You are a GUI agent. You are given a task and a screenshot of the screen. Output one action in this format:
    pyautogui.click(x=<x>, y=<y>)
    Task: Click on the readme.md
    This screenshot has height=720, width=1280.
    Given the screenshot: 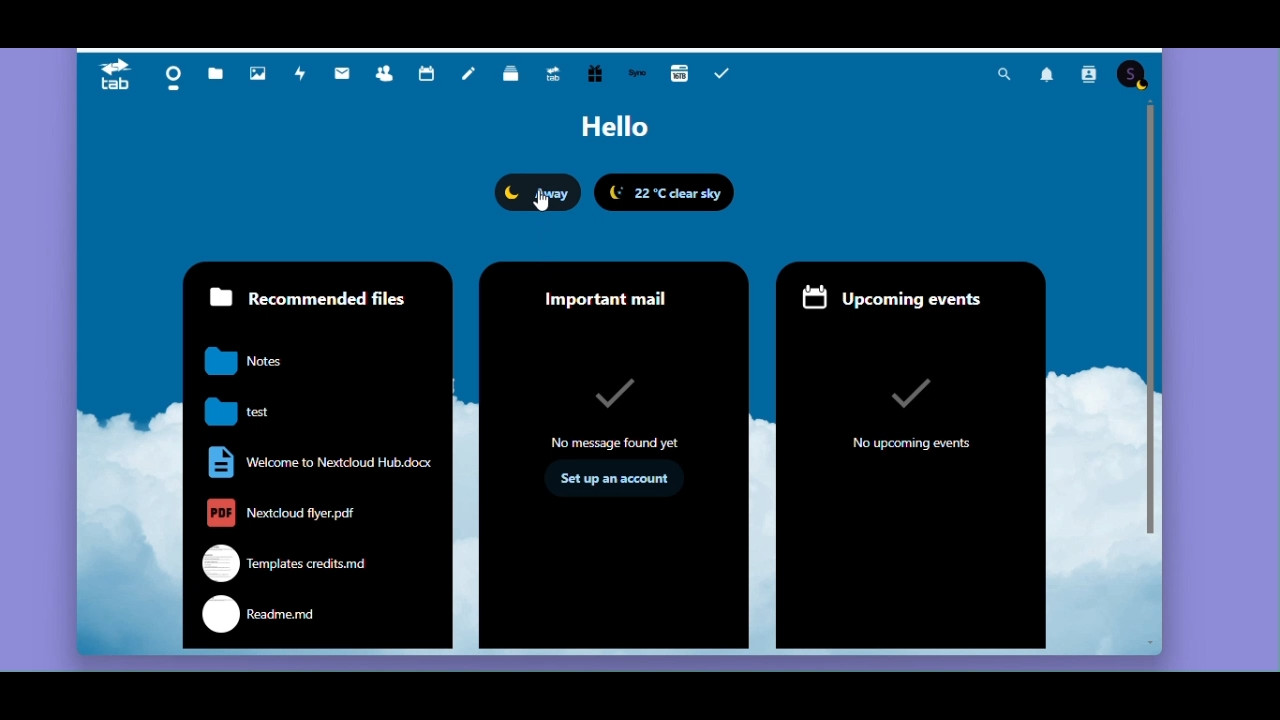 What is the action you would take?
    pyautogui.click(x=313, y=620)
    